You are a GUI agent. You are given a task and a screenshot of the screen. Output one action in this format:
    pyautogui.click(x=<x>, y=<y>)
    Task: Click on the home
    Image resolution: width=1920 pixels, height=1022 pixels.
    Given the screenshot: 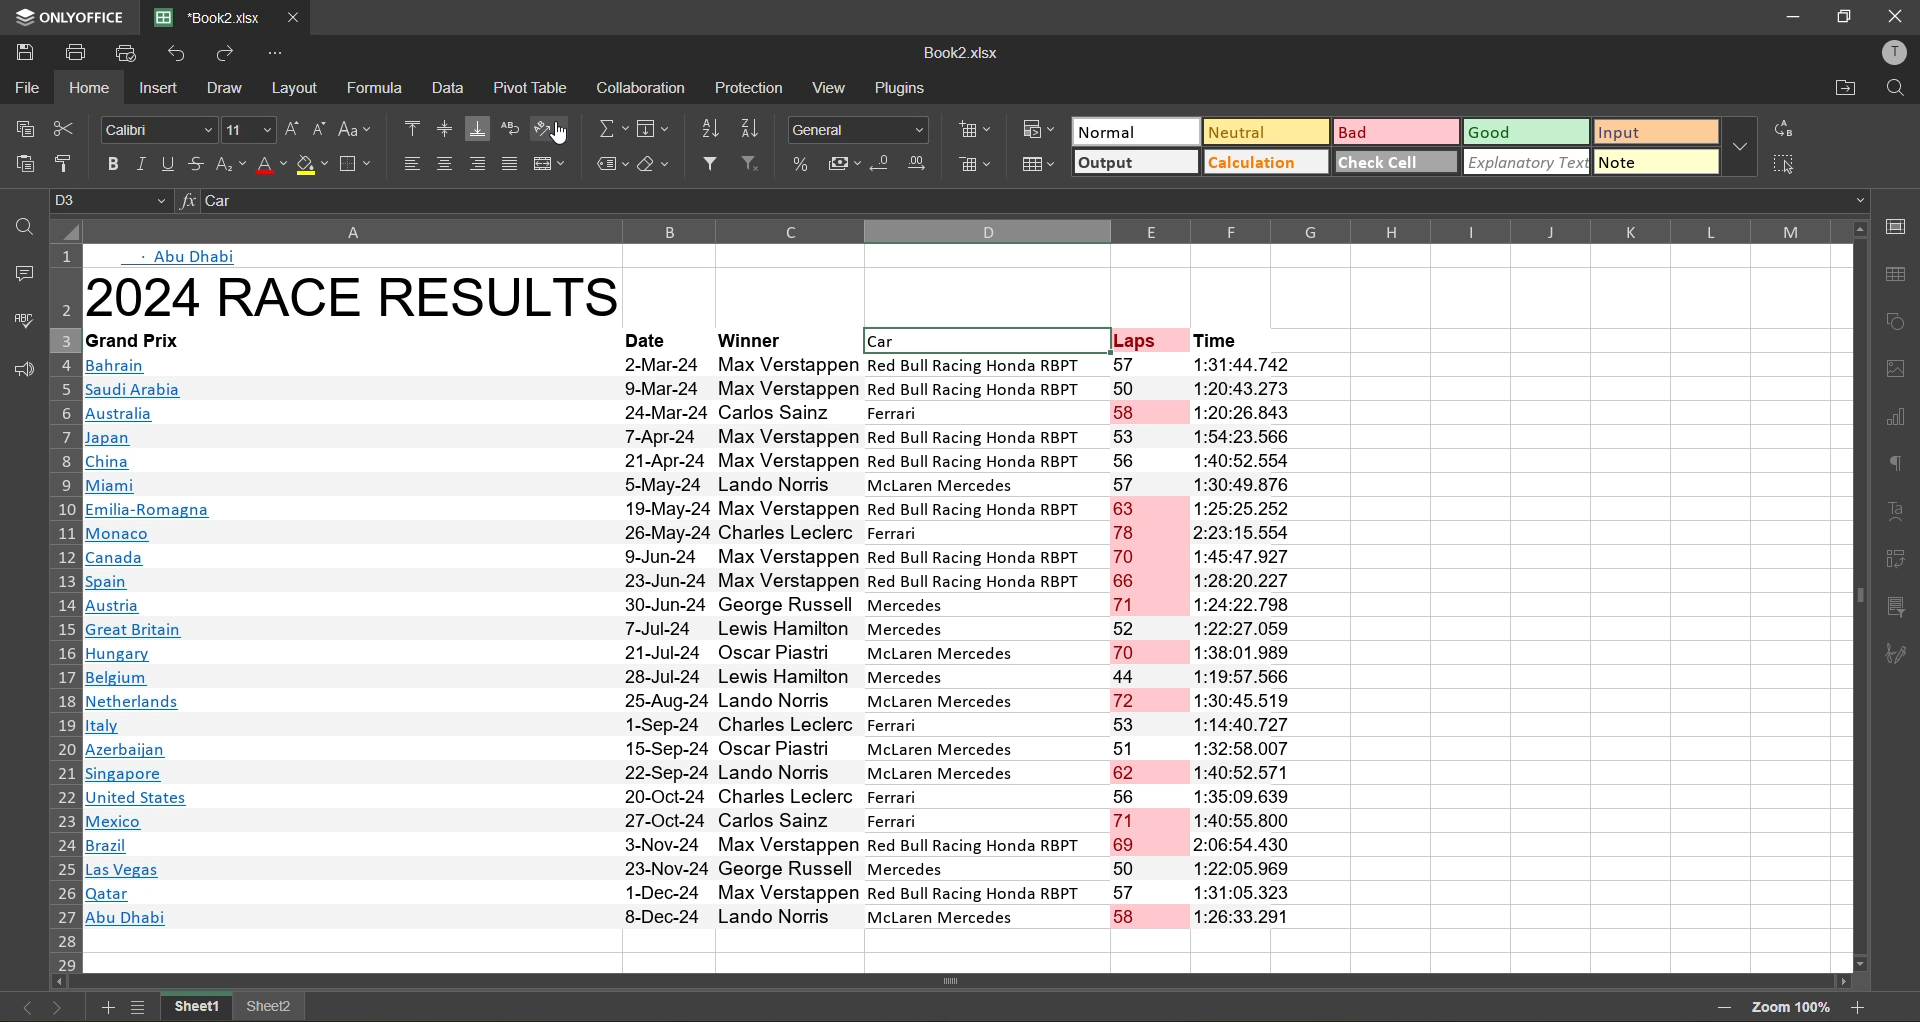 What is the action you would take?
    pyautogui.click(x=89, y=93)
    